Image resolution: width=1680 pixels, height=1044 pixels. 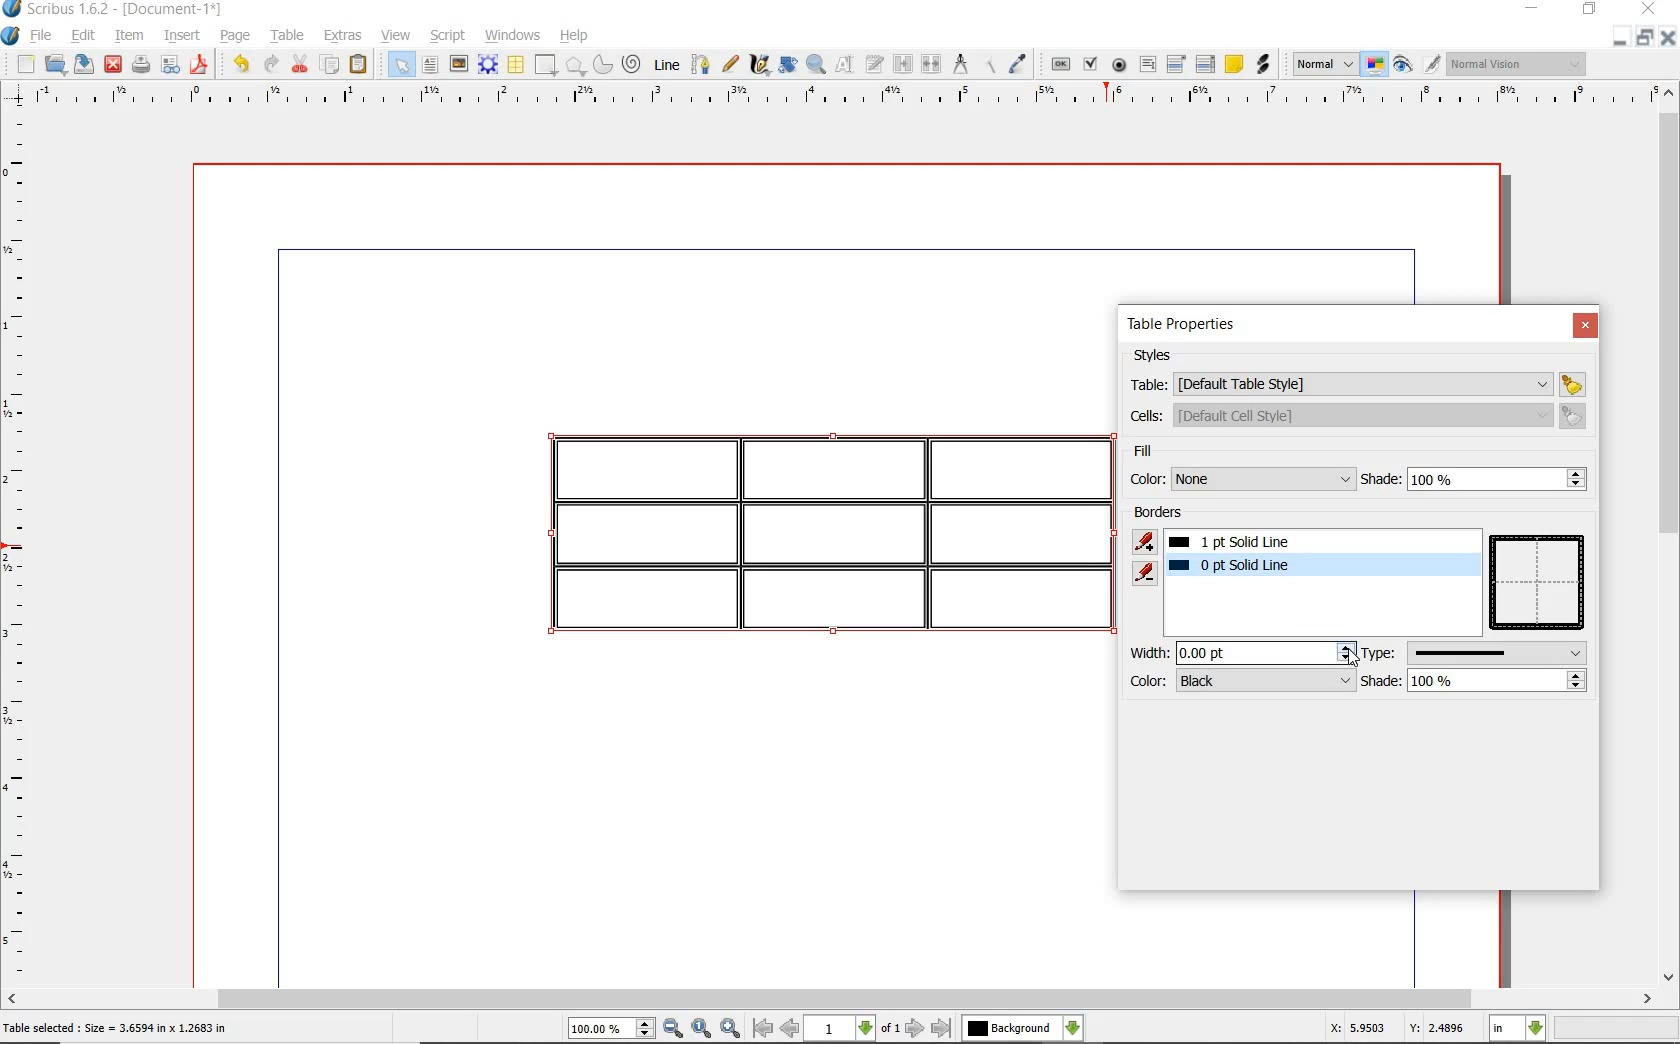 What do you see at coordinates (396, 35) in the screenshot?
I see `view` at bounding box center [396, 35].